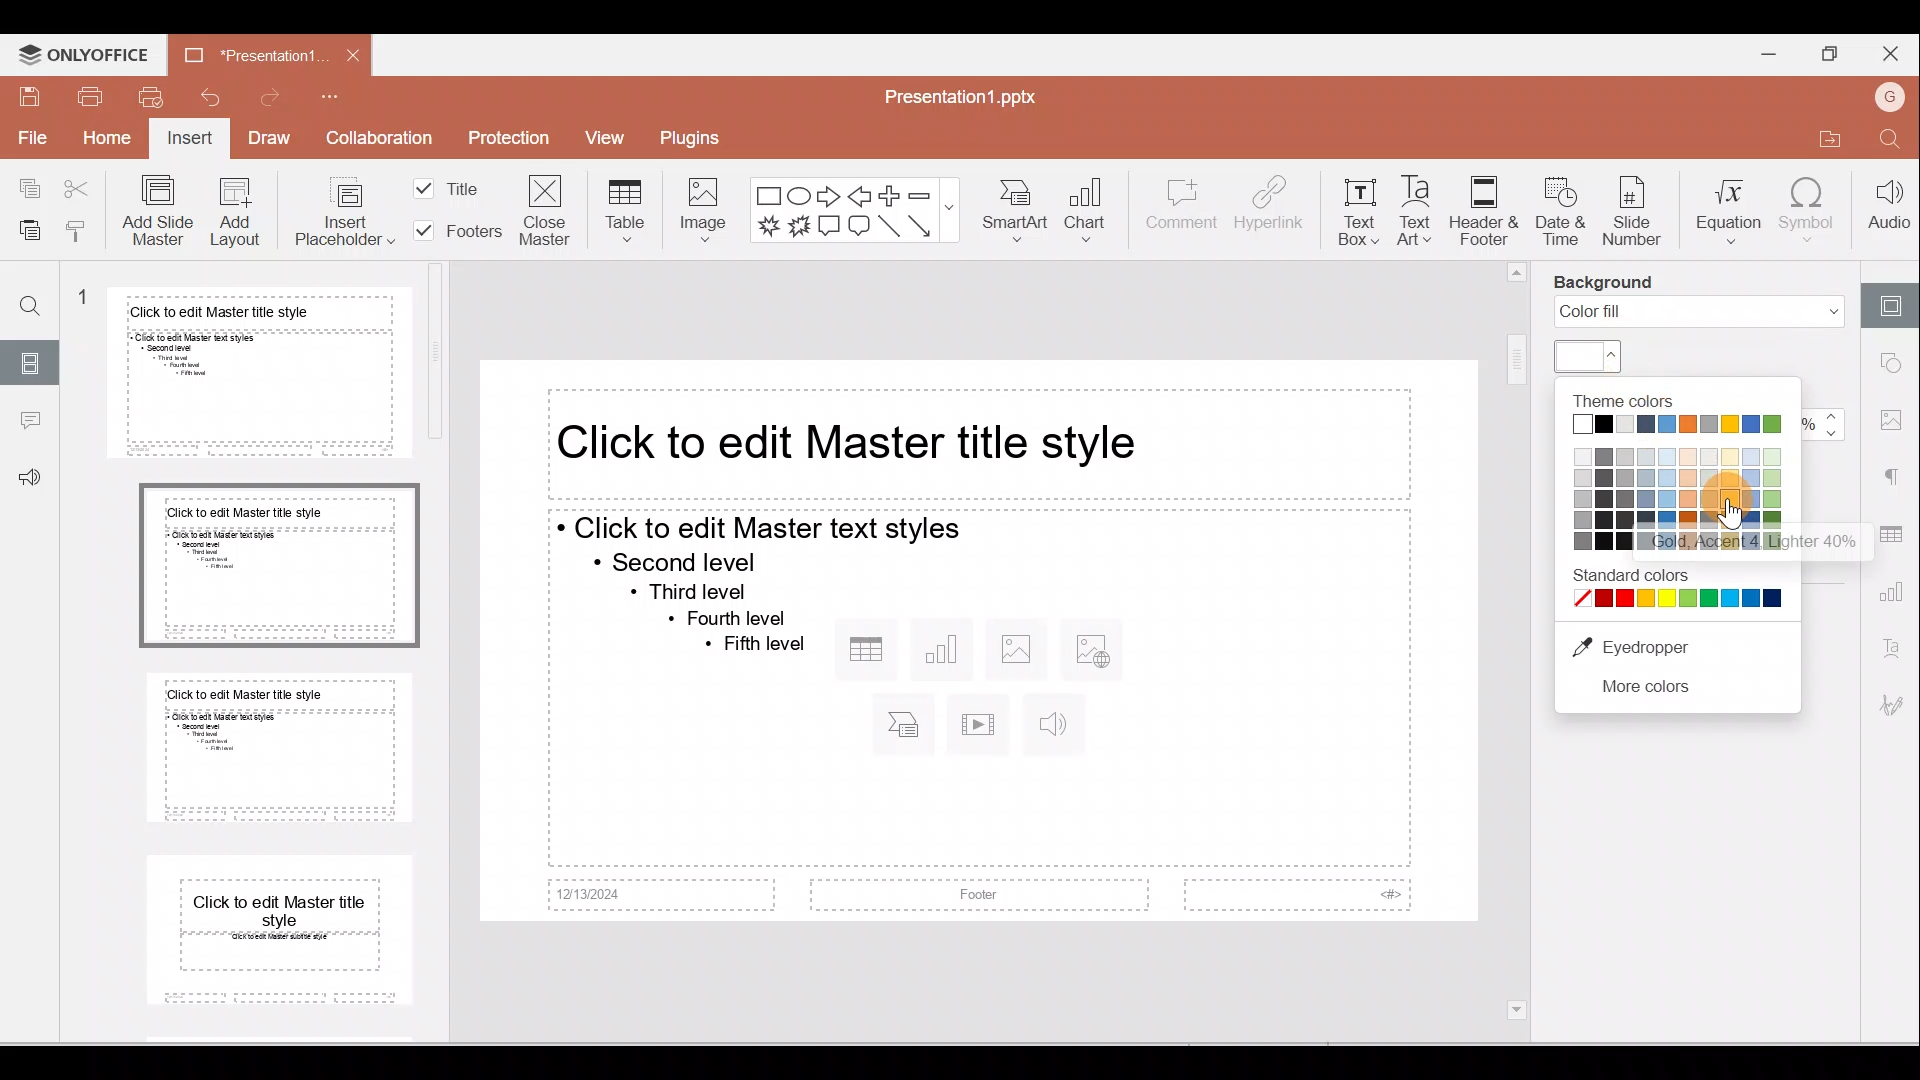 Image resolution: width=1920 pixels, height=1080 pixels. Describe the element at coordinates (1414, 211) in the screenshot. I see `Text Art` at that location.